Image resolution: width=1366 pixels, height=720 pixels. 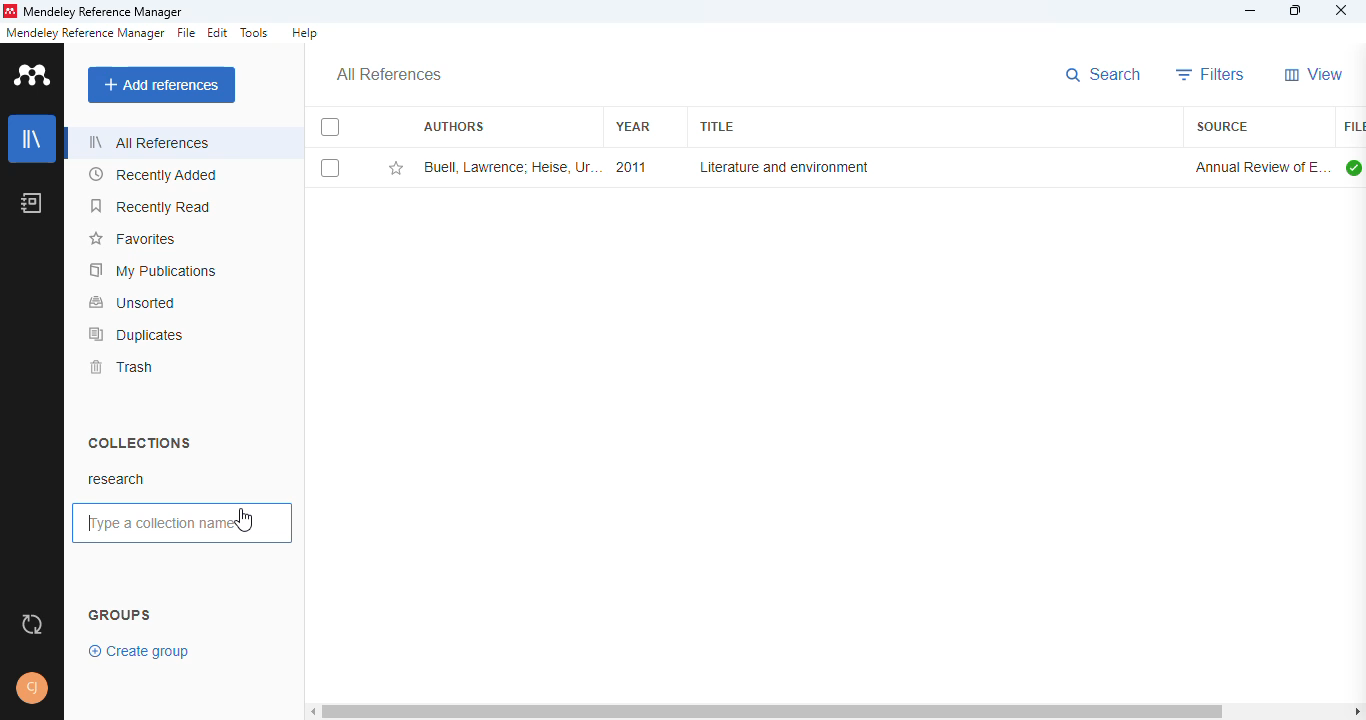 What do you see at coordinates (246, 521) in the screenshot?
I see `cursor` at bounding box center [246, 521].